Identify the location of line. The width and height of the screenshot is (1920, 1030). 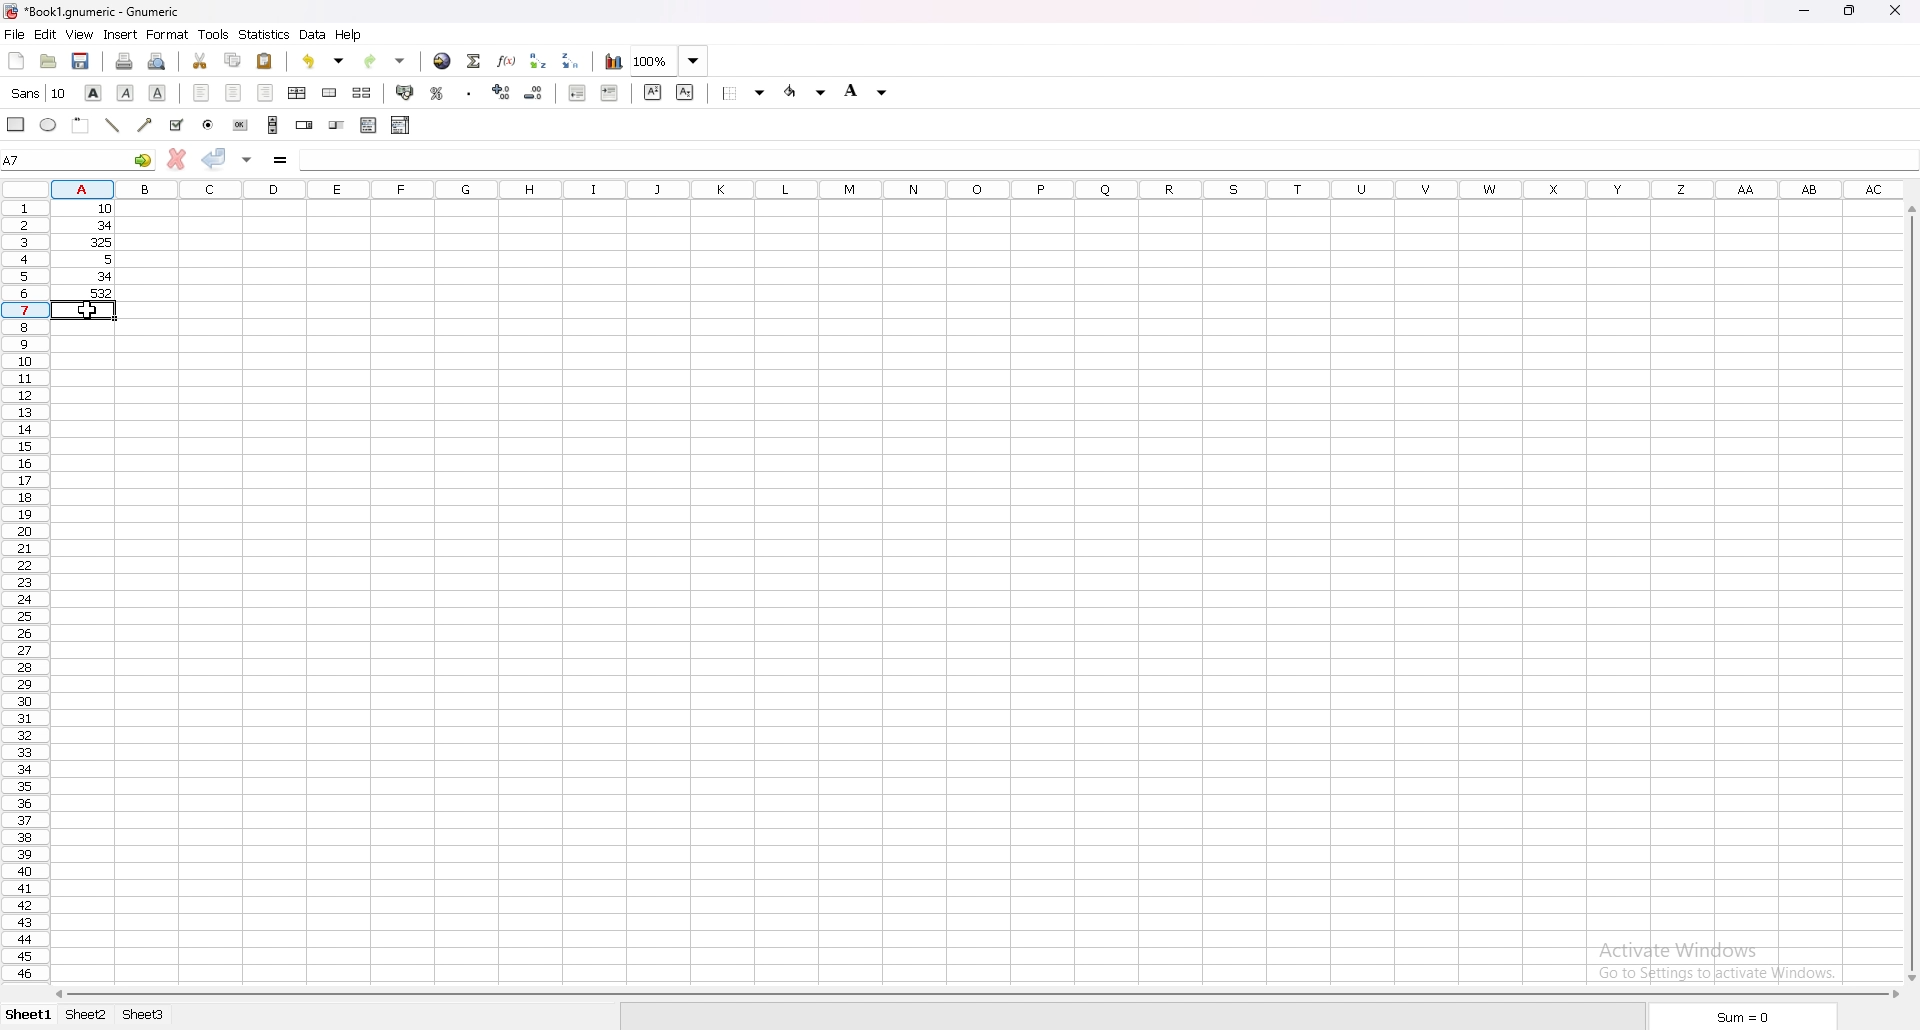
(110, 126).